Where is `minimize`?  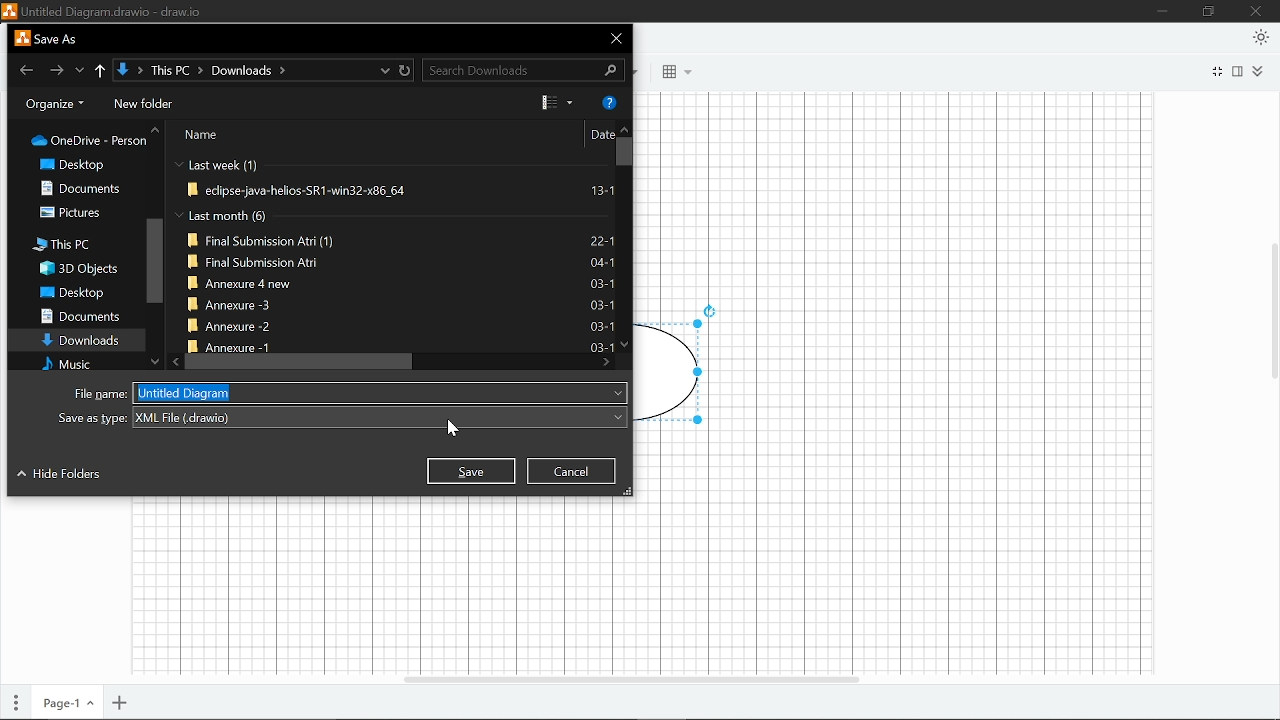
minimize is located at coordinates (1165, 11).